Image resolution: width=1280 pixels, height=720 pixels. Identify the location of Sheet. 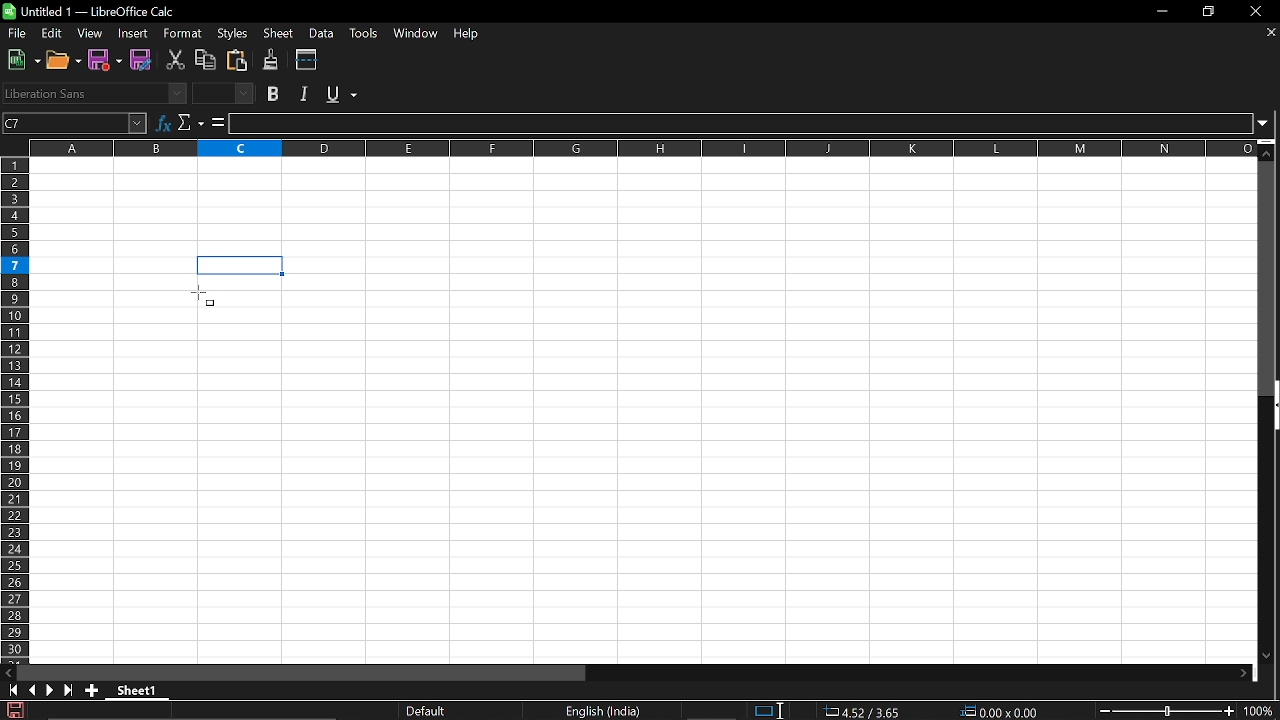
(281, 34).